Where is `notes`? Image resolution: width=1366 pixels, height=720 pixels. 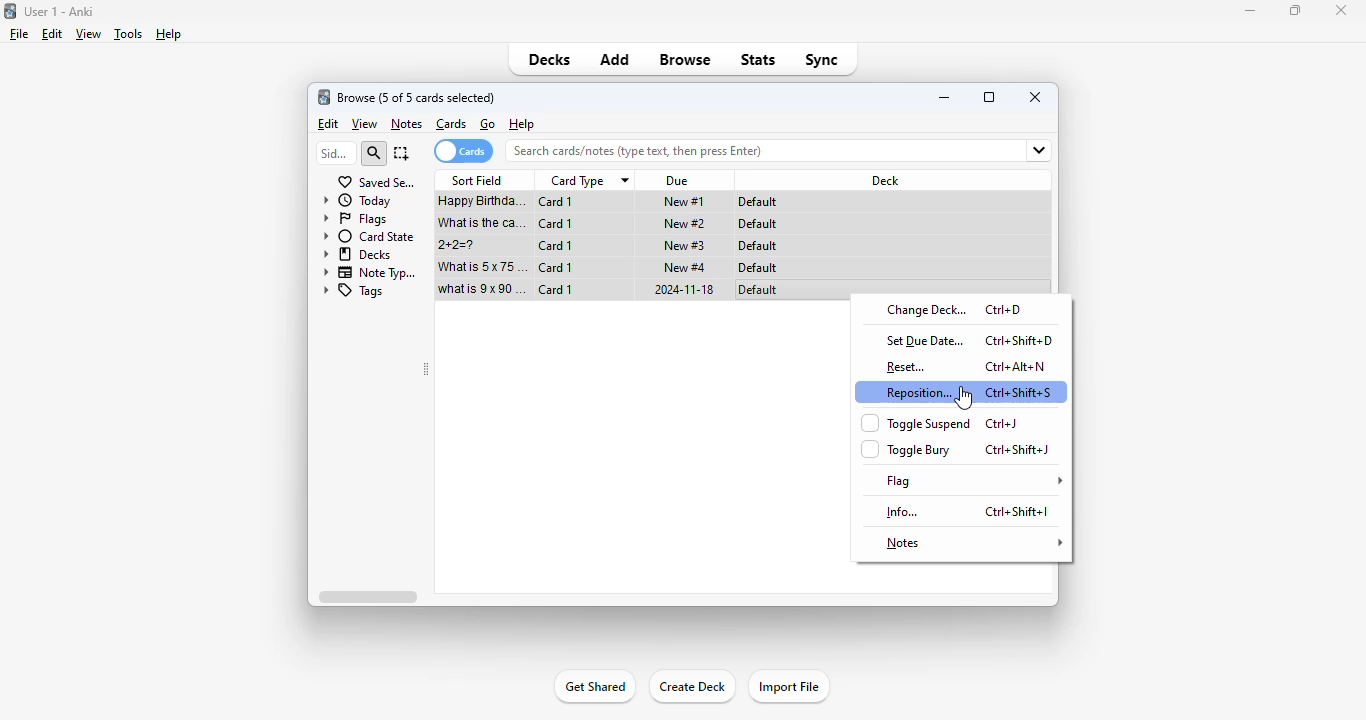
notes is located at coordinates (977, 542).